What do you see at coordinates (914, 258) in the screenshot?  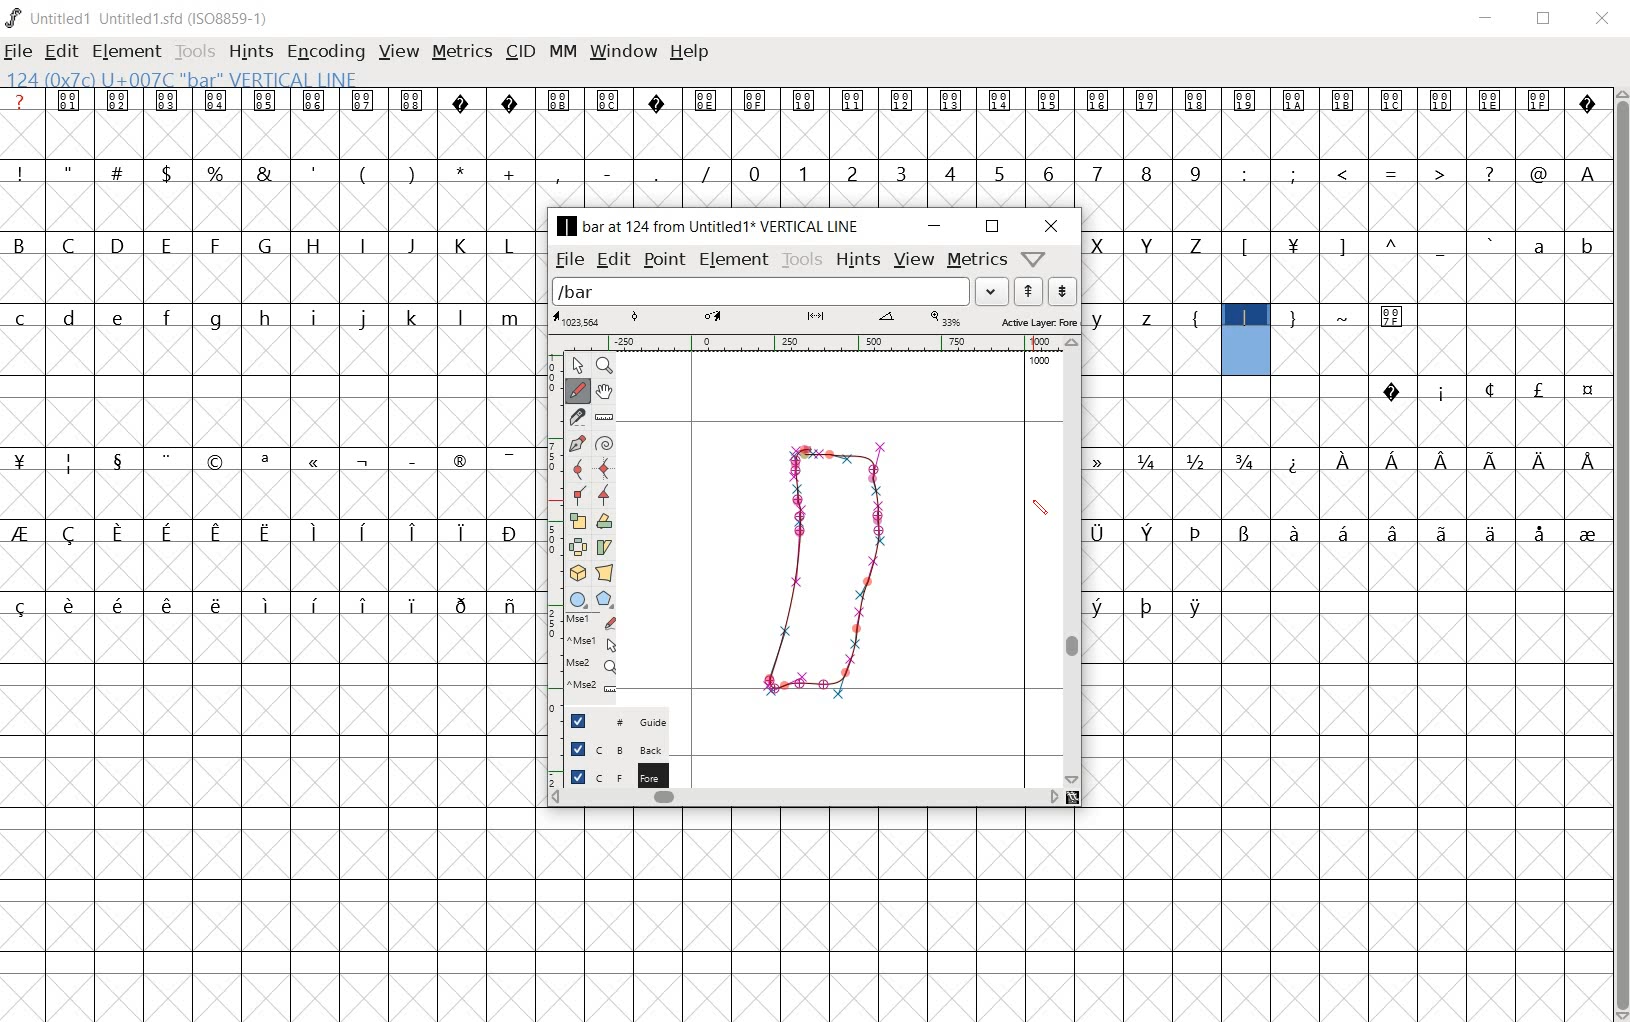 I see `view` at bounding box center [914, 258].